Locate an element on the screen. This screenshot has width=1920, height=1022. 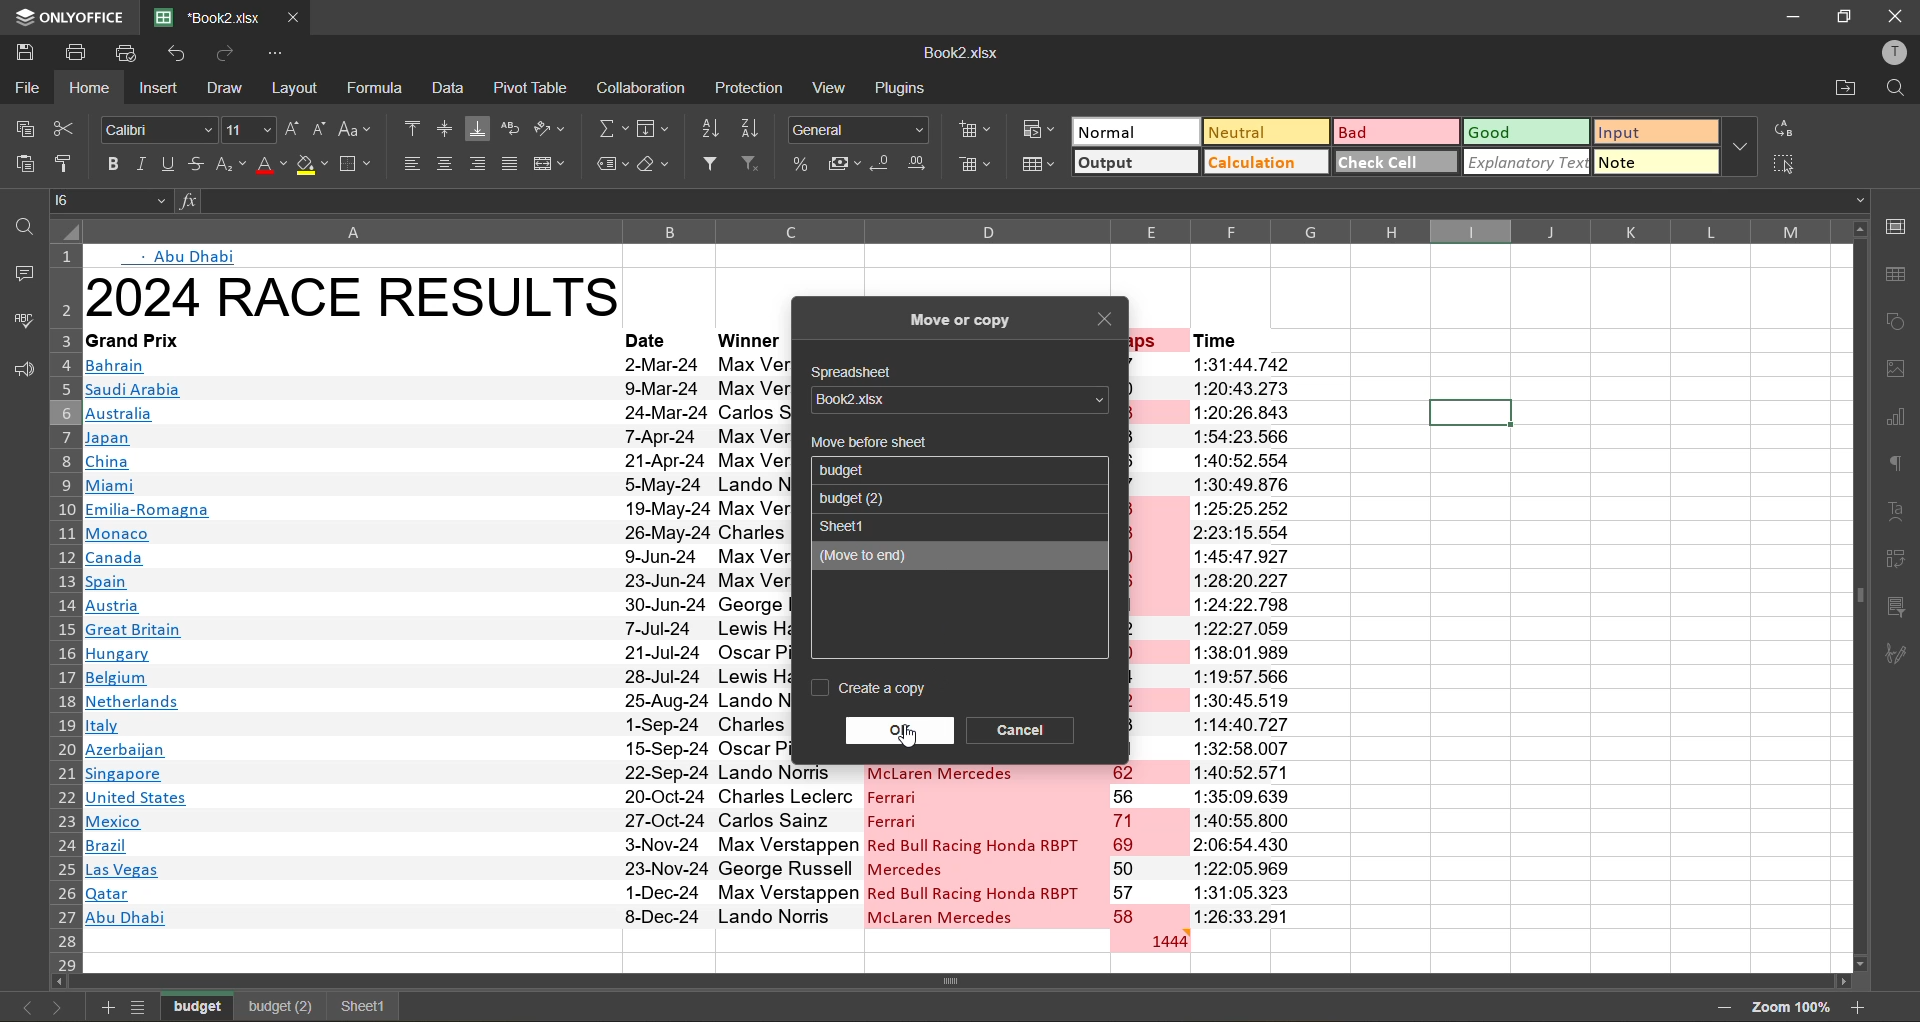
explanatory text is located at coordinates (1528, 161).